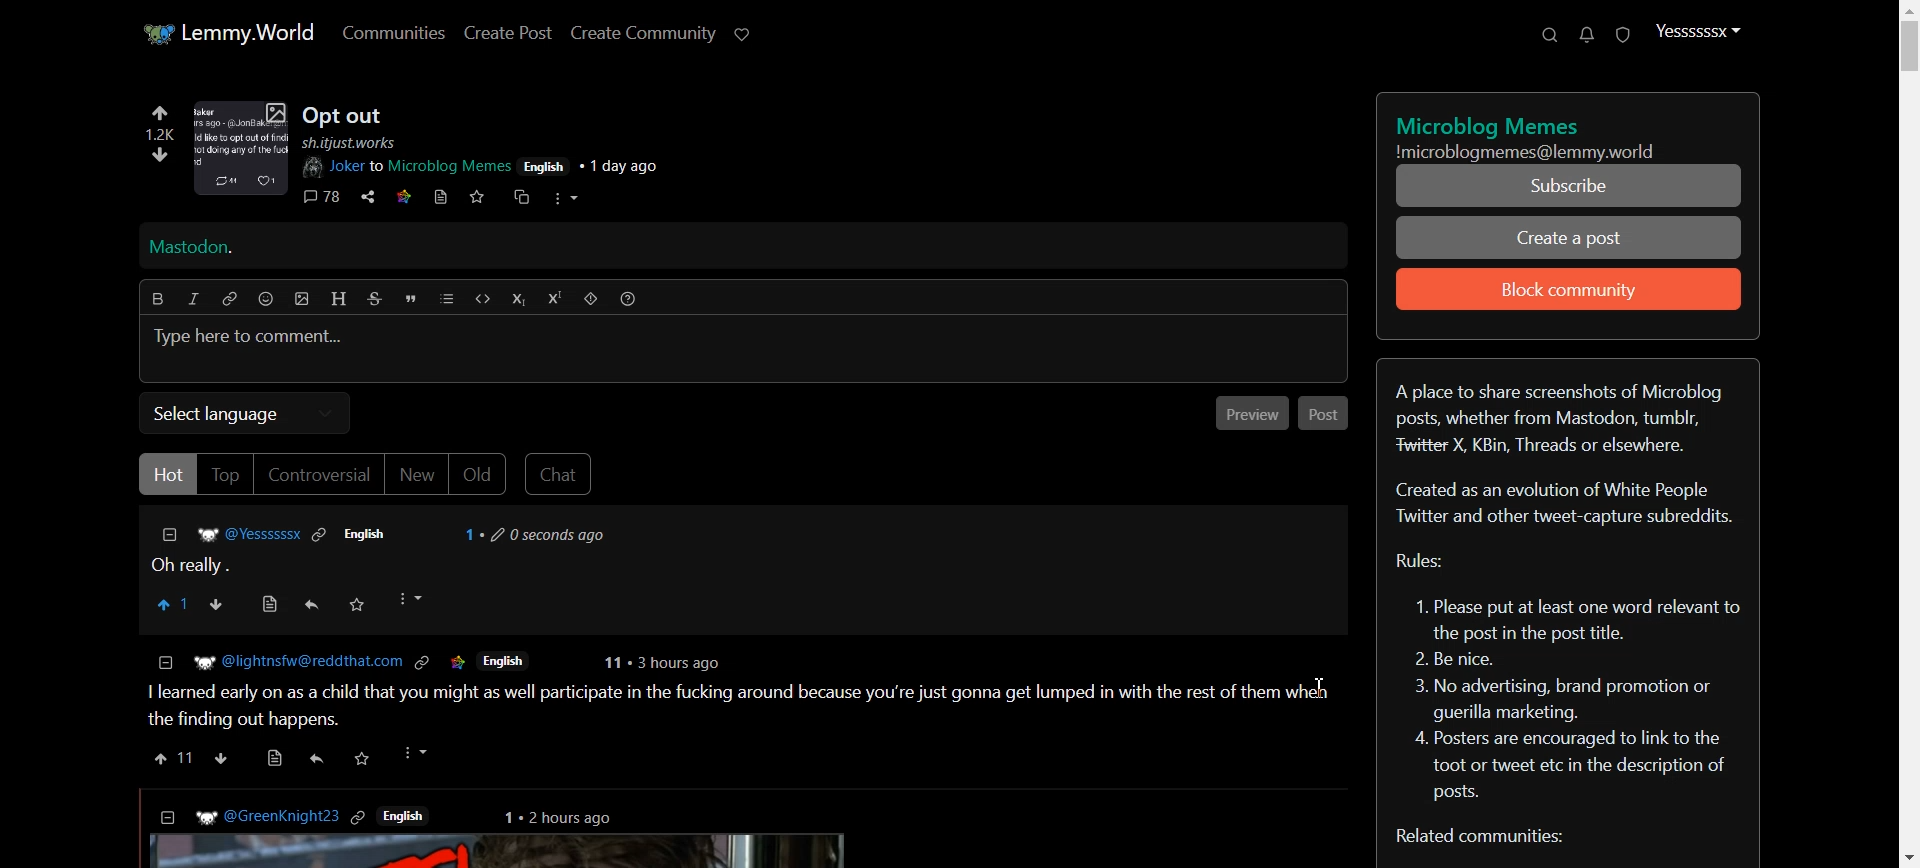 The width and height of the screenshot is (1920, 868). Describe the element at coordinates (569, 199) in the screenshot. I see `more` at that location.